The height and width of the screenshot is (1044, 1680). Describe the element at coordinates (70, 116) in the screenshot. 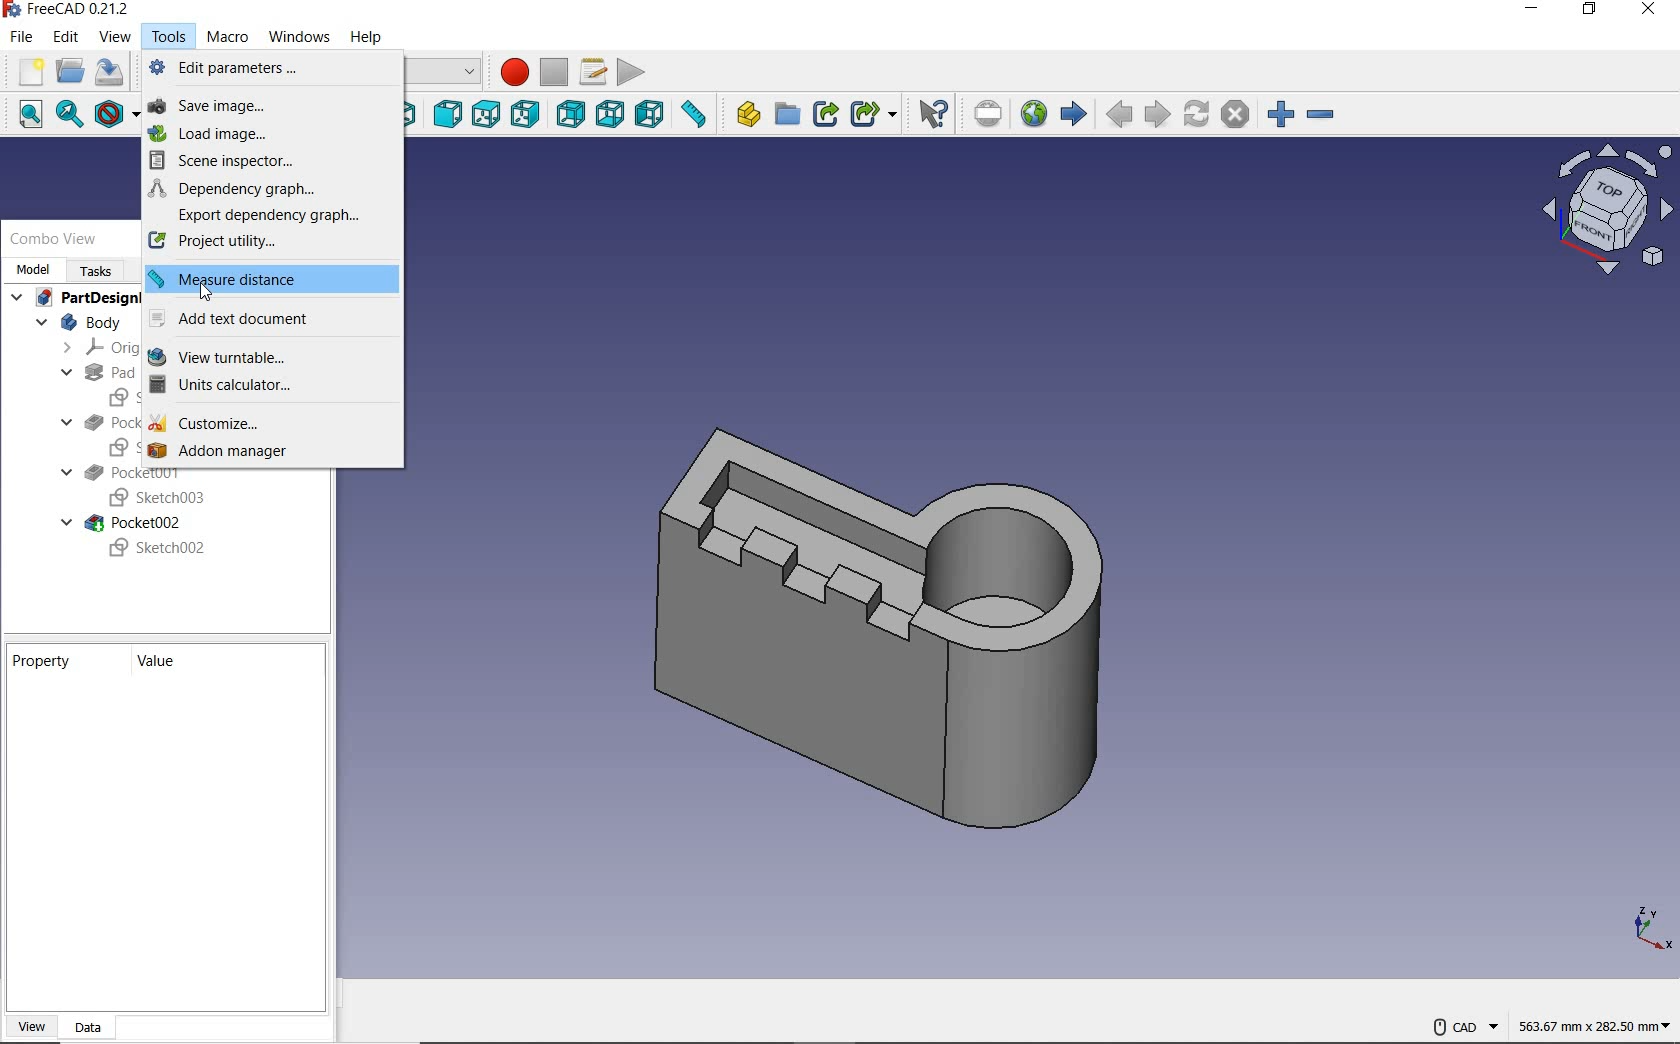

I see `fit selection` at that location.